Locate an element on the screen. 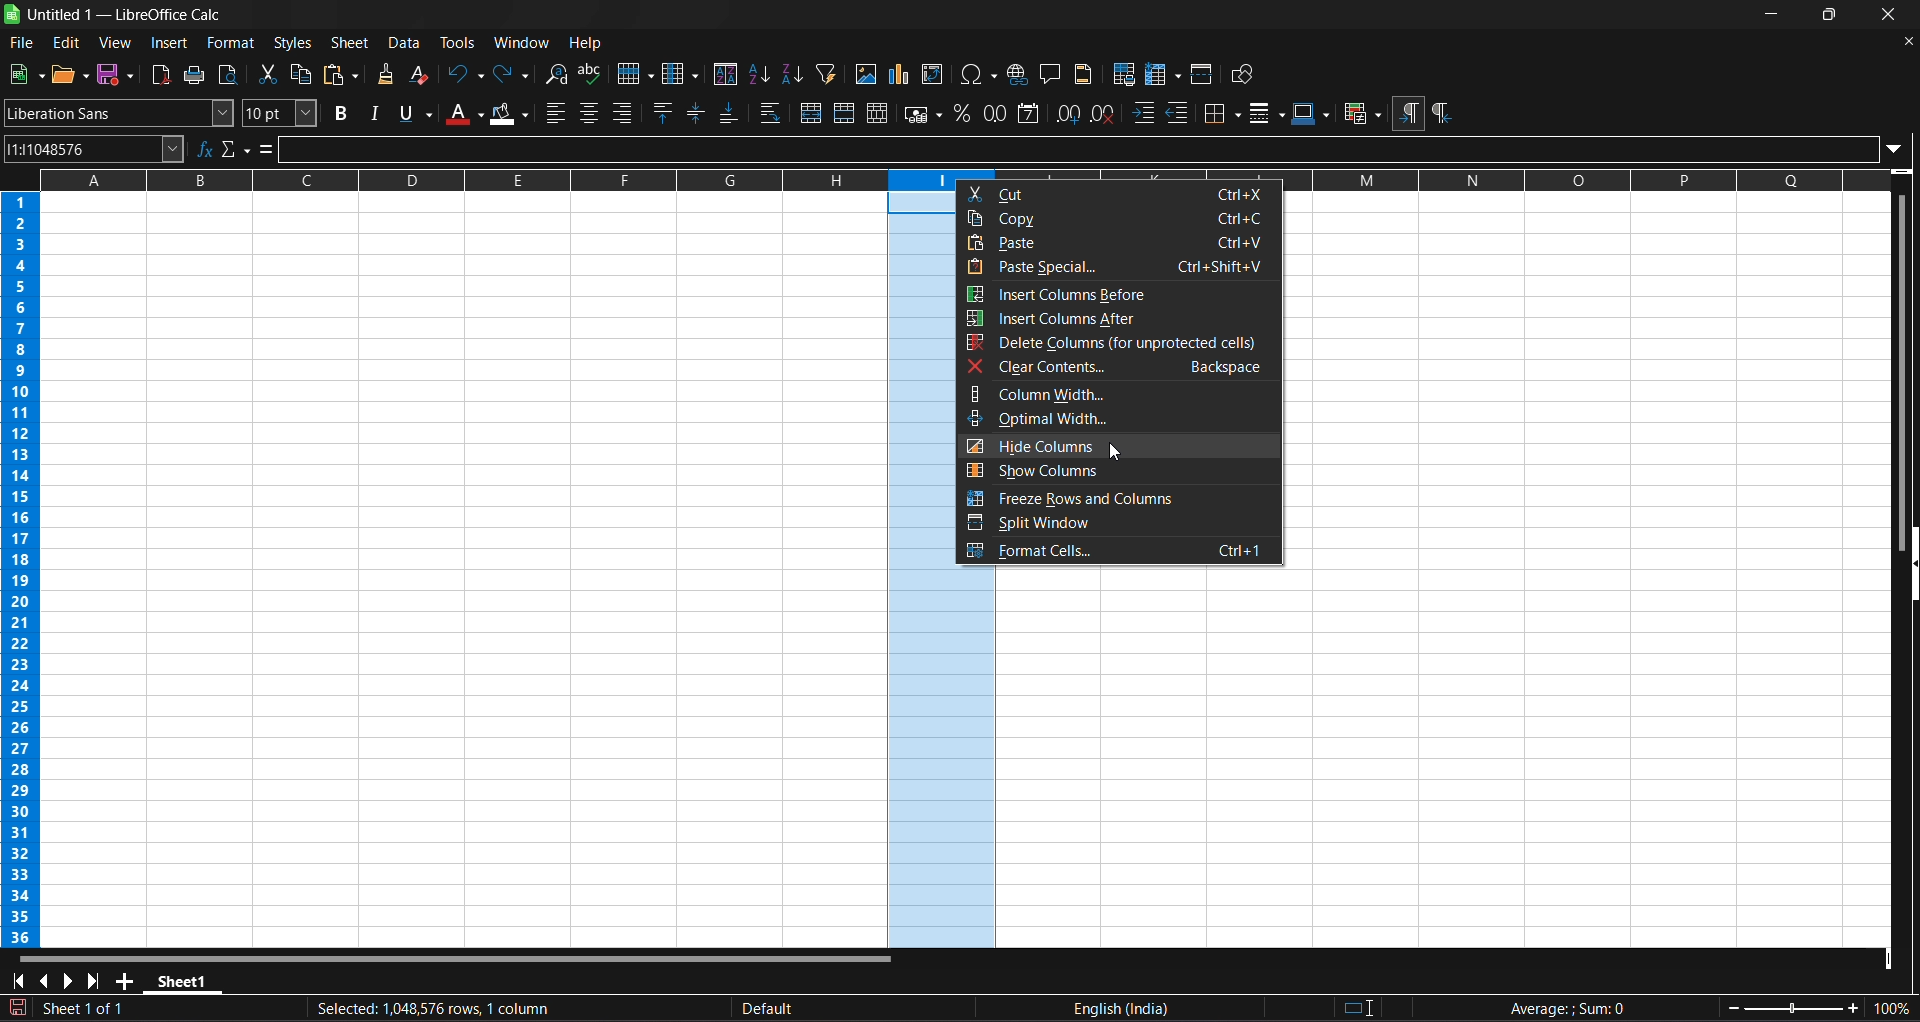  sort ascending is located at coordinates (759, 73).